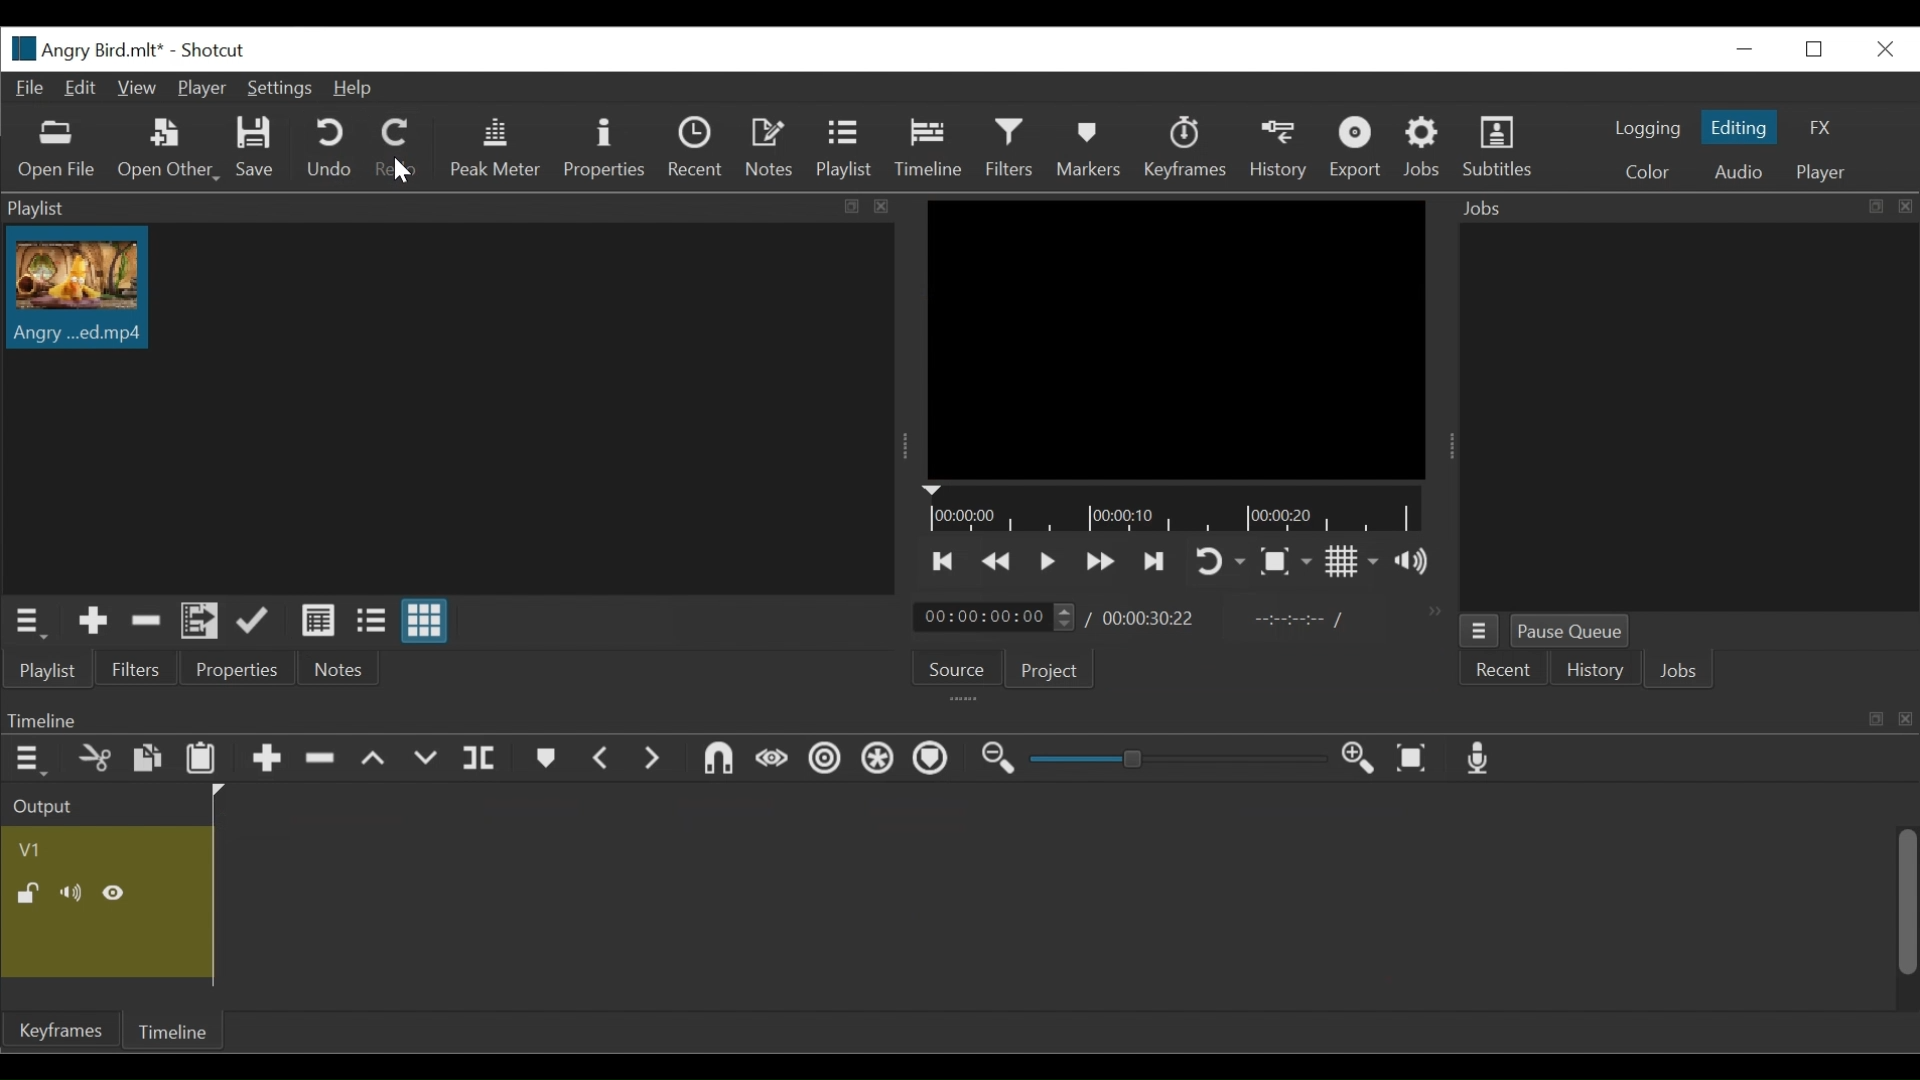 This screenshot has height=1080, width=1920. What do you see at coordinates (29, 89) in the screenshot?
I see `File` at bounding box center [29, 89].